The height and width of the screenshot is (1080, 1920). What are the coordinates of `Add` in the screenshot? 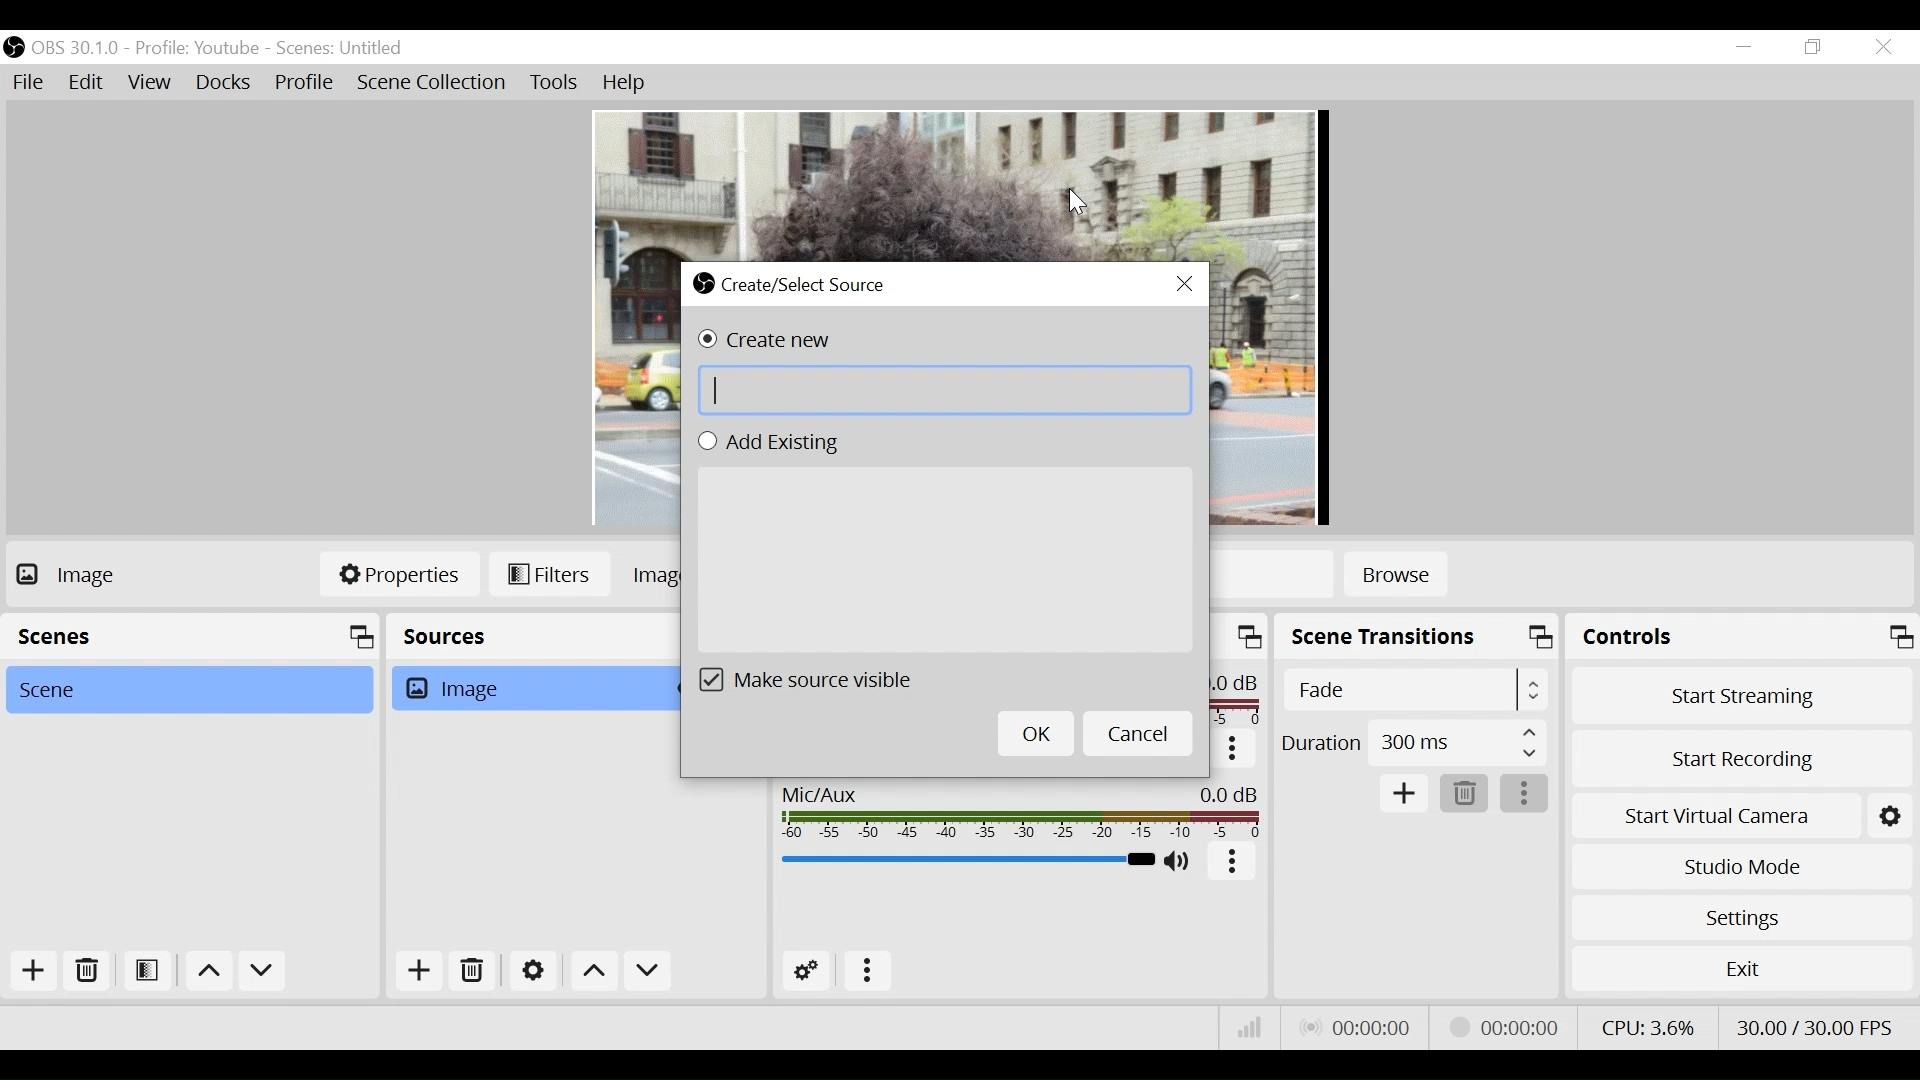 It's located at (41, 972).